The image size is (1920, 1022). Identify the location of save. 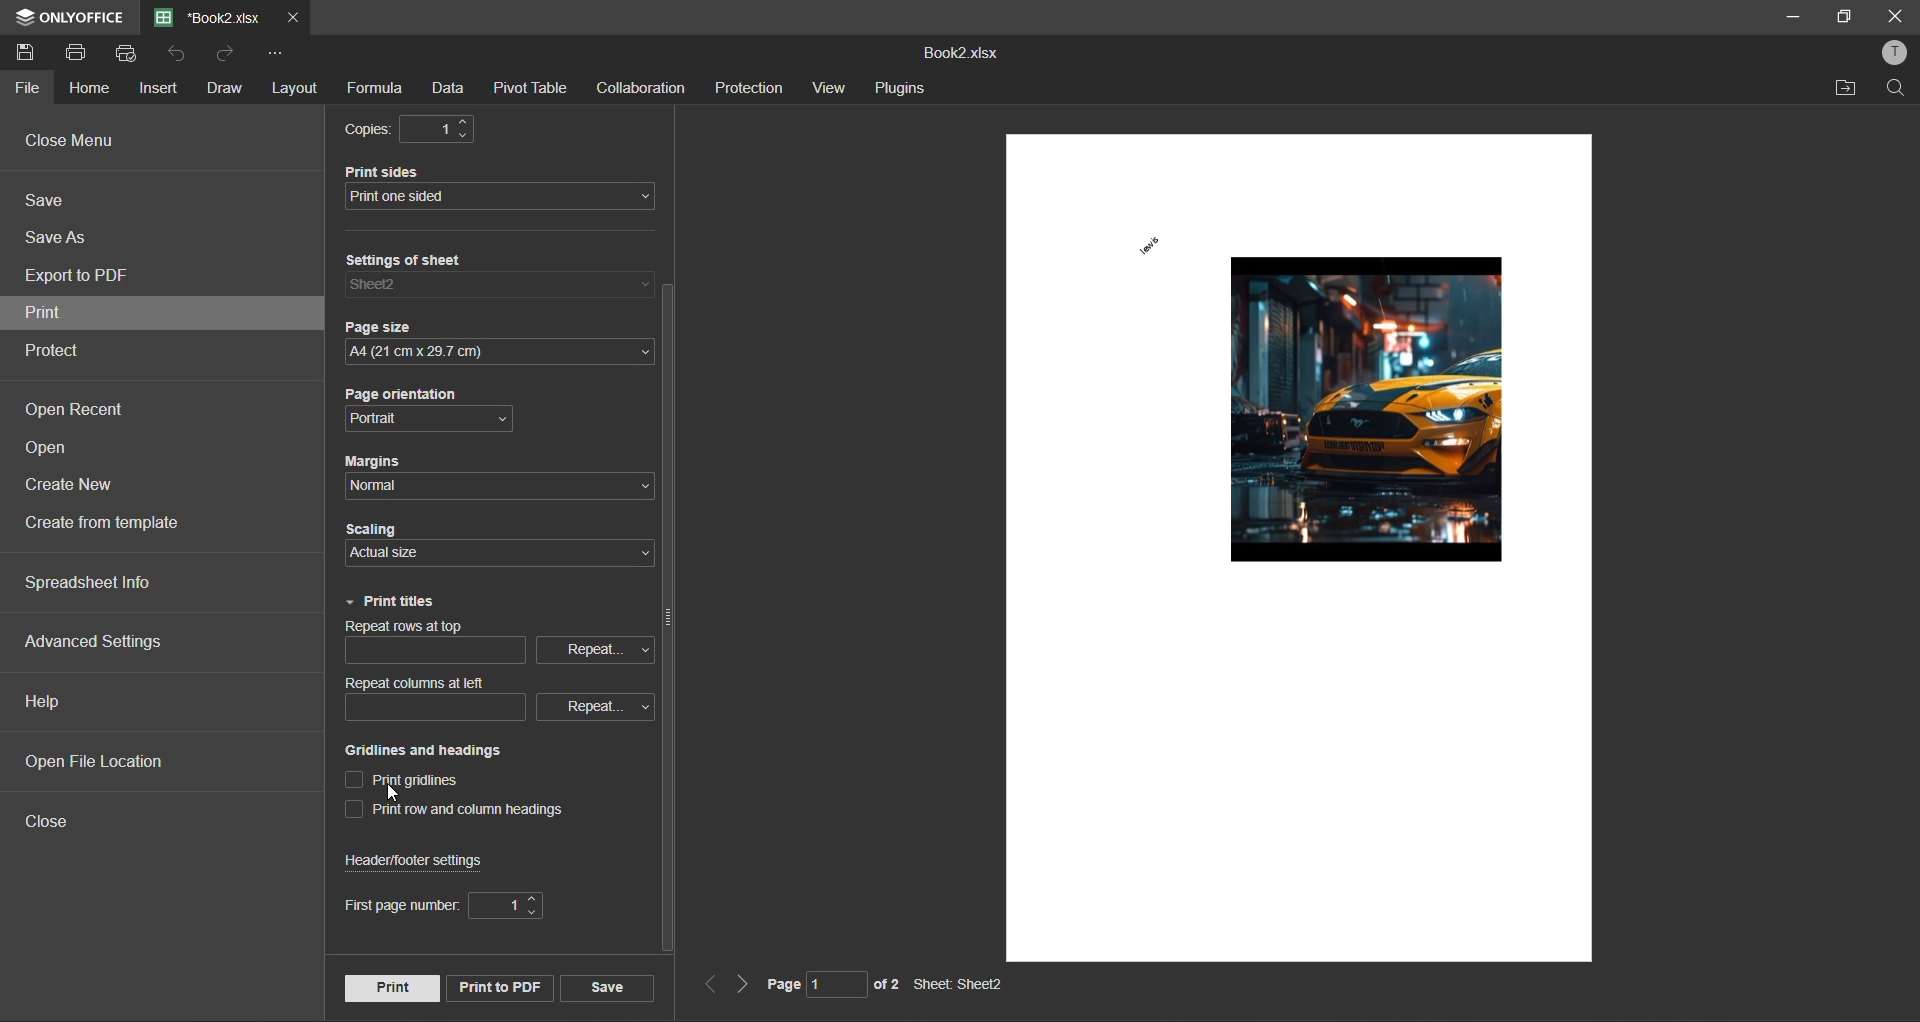
(606, 989).